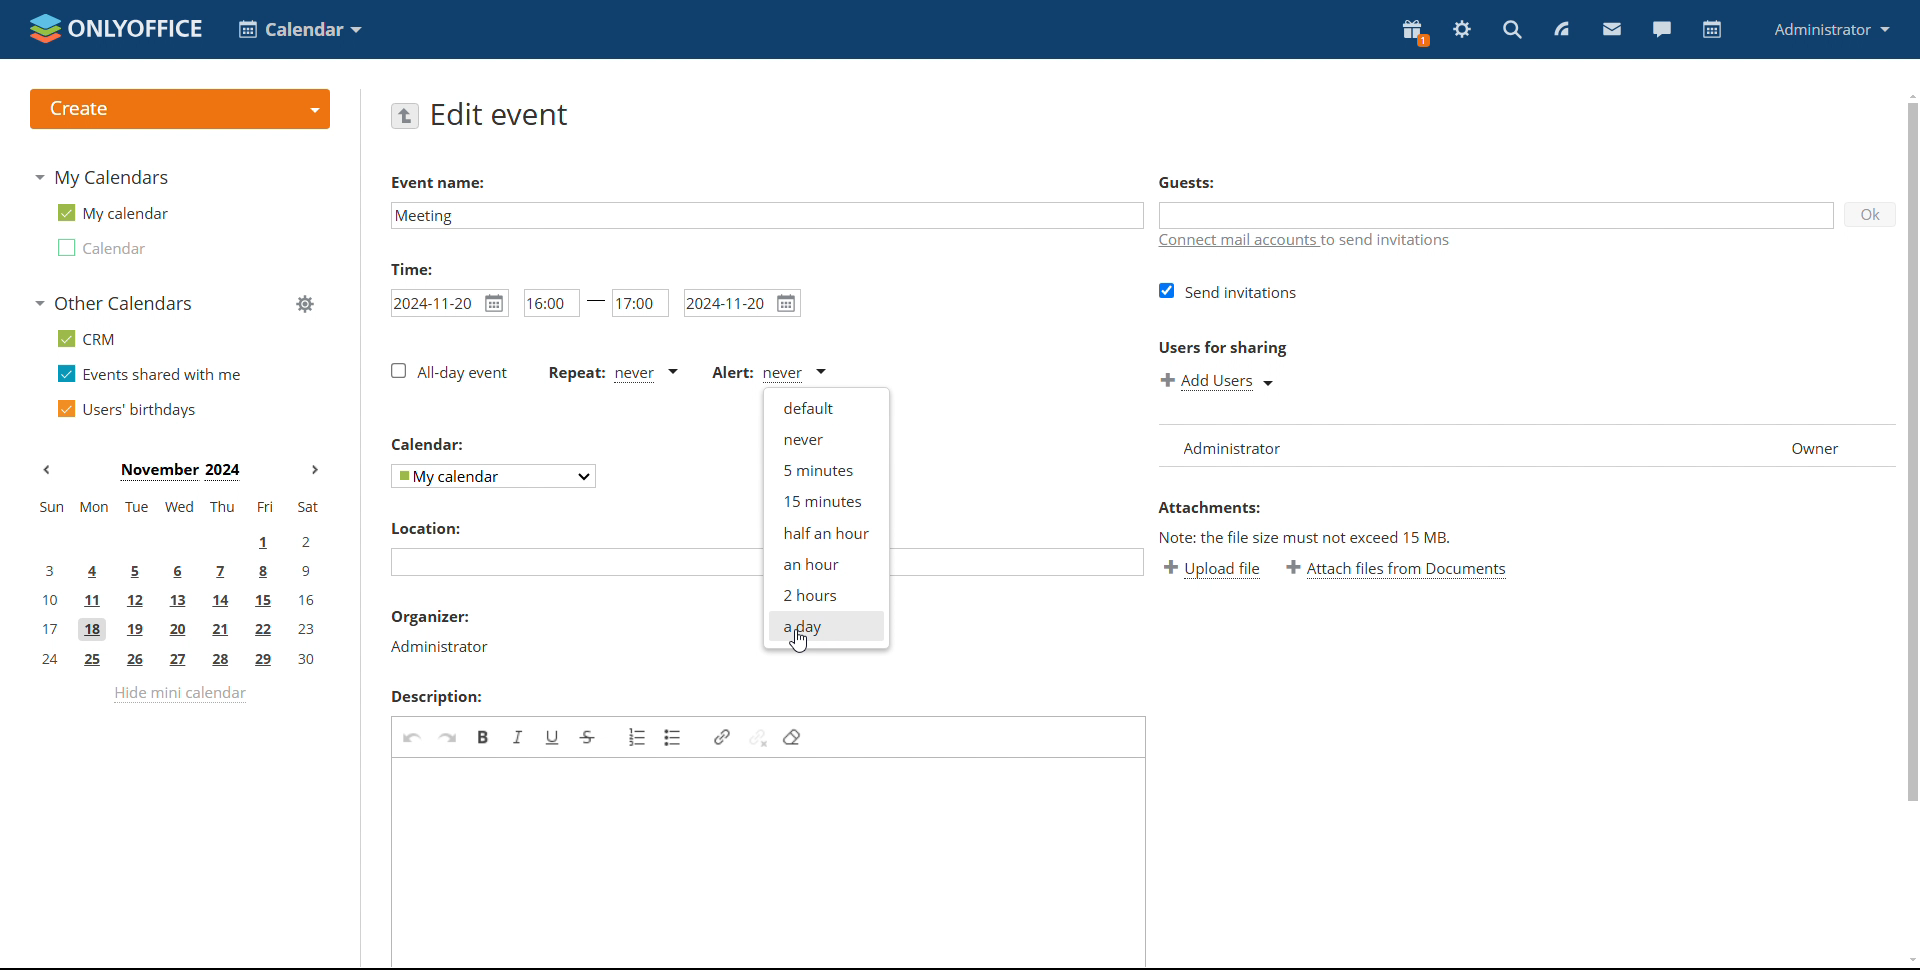  I want to click on an hour, so click(825, 564).